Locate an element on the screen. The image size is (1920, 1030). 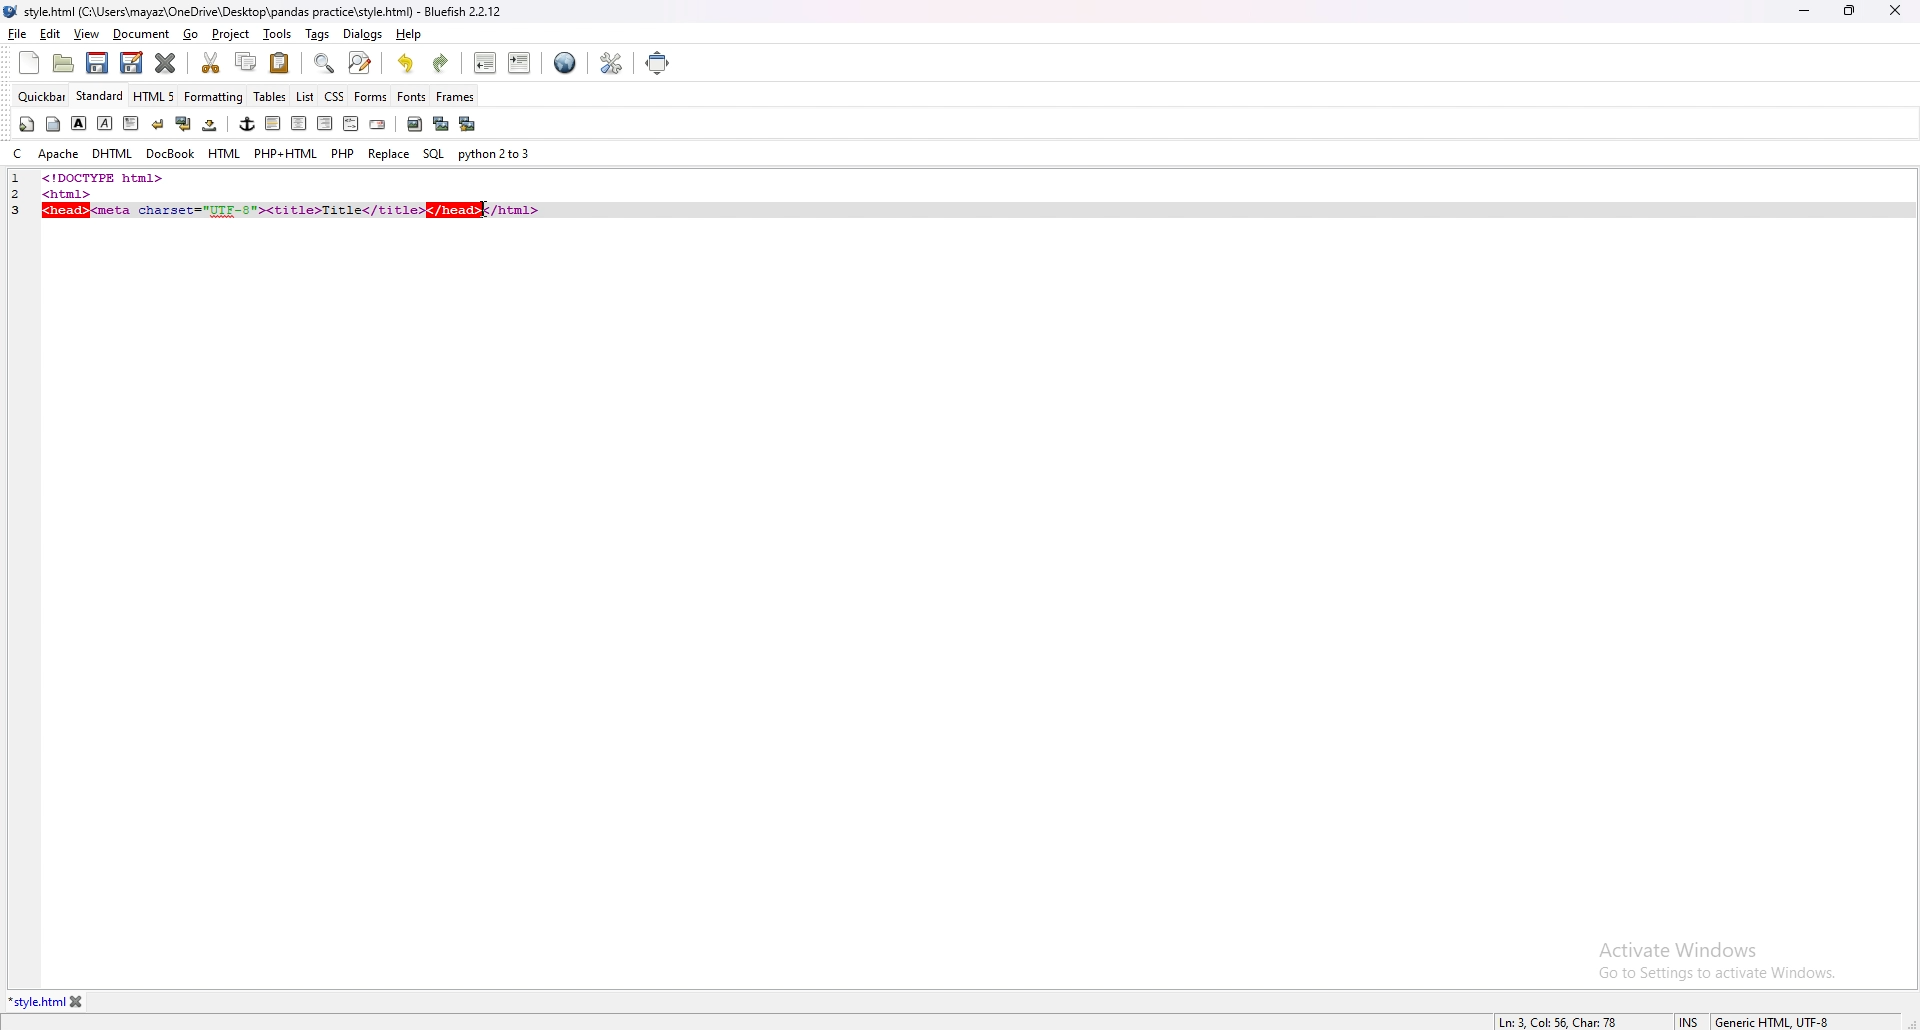
line number is located at coordinates (23, 193).